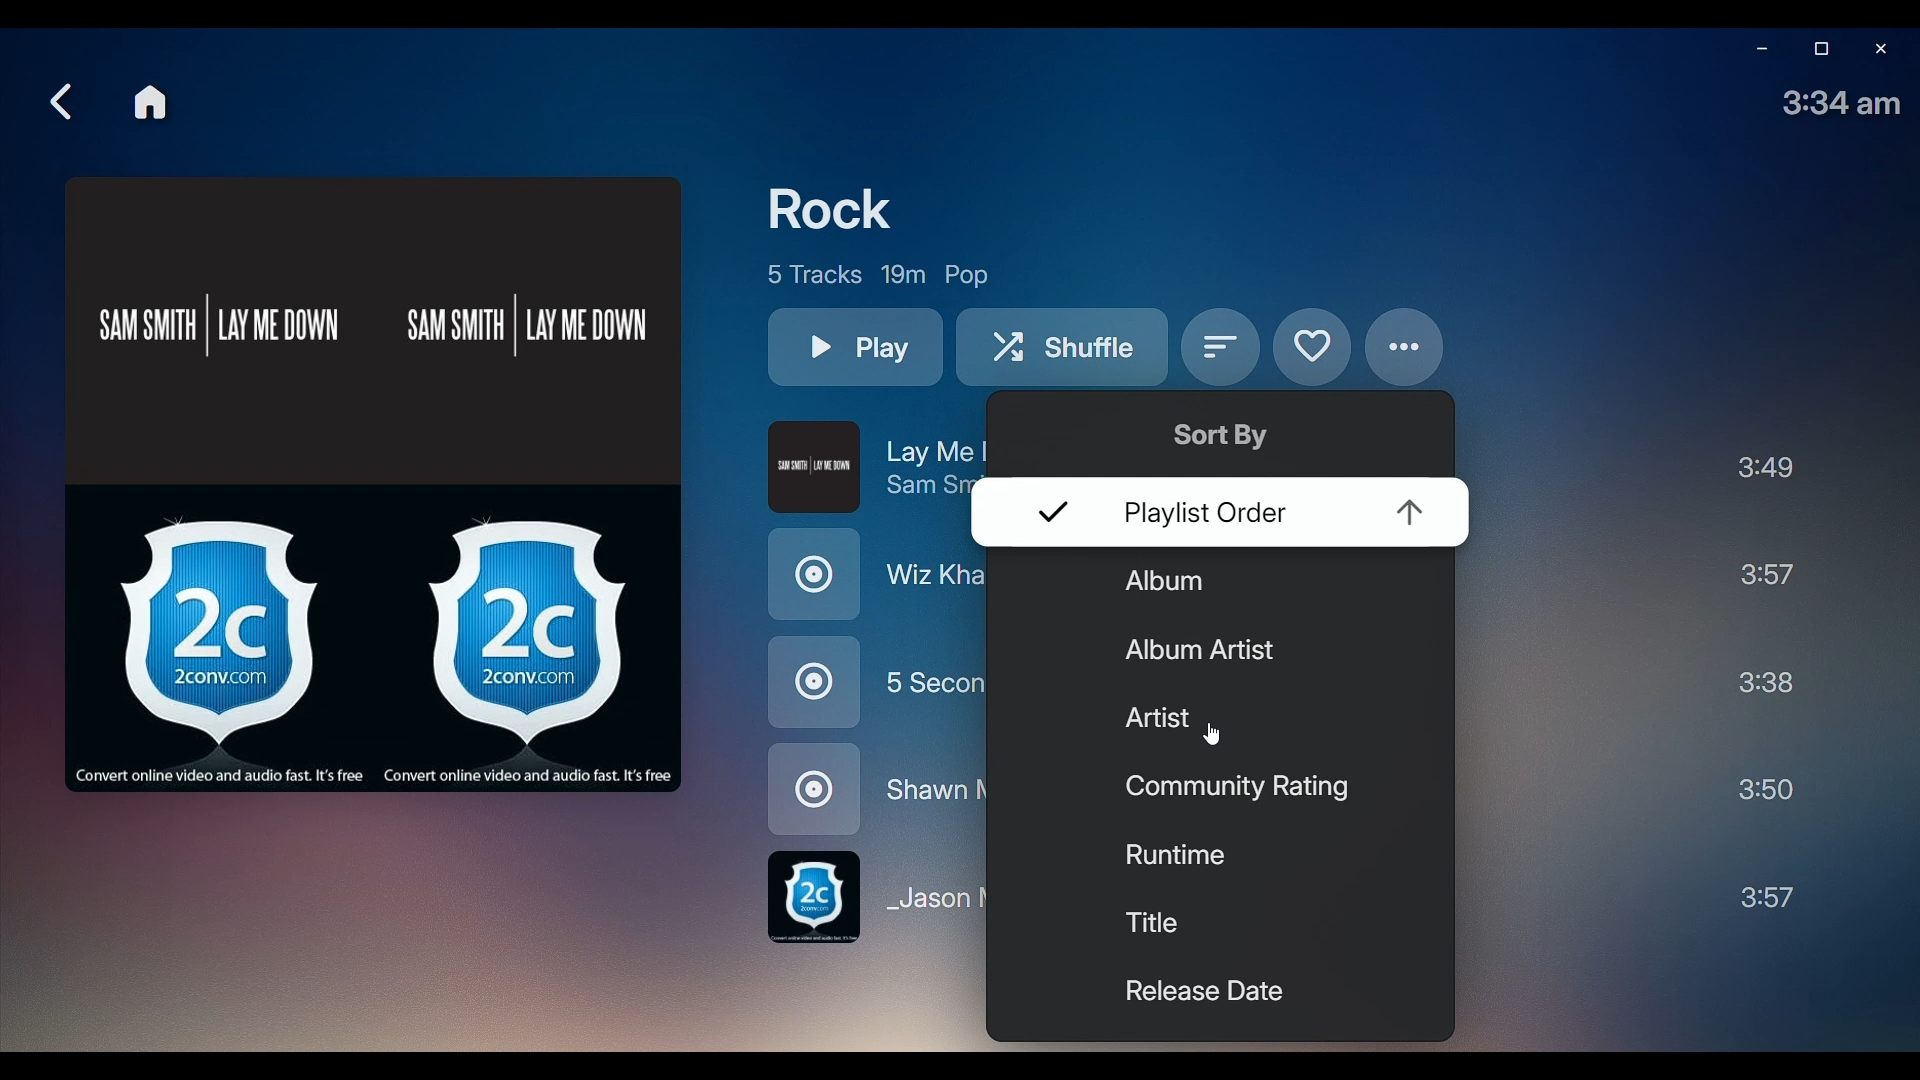 The width and height of the screenshot is (1920, 1080). Describe the element at coordinates (1844, 103) in the screenshot. I see `TIme` at that location.